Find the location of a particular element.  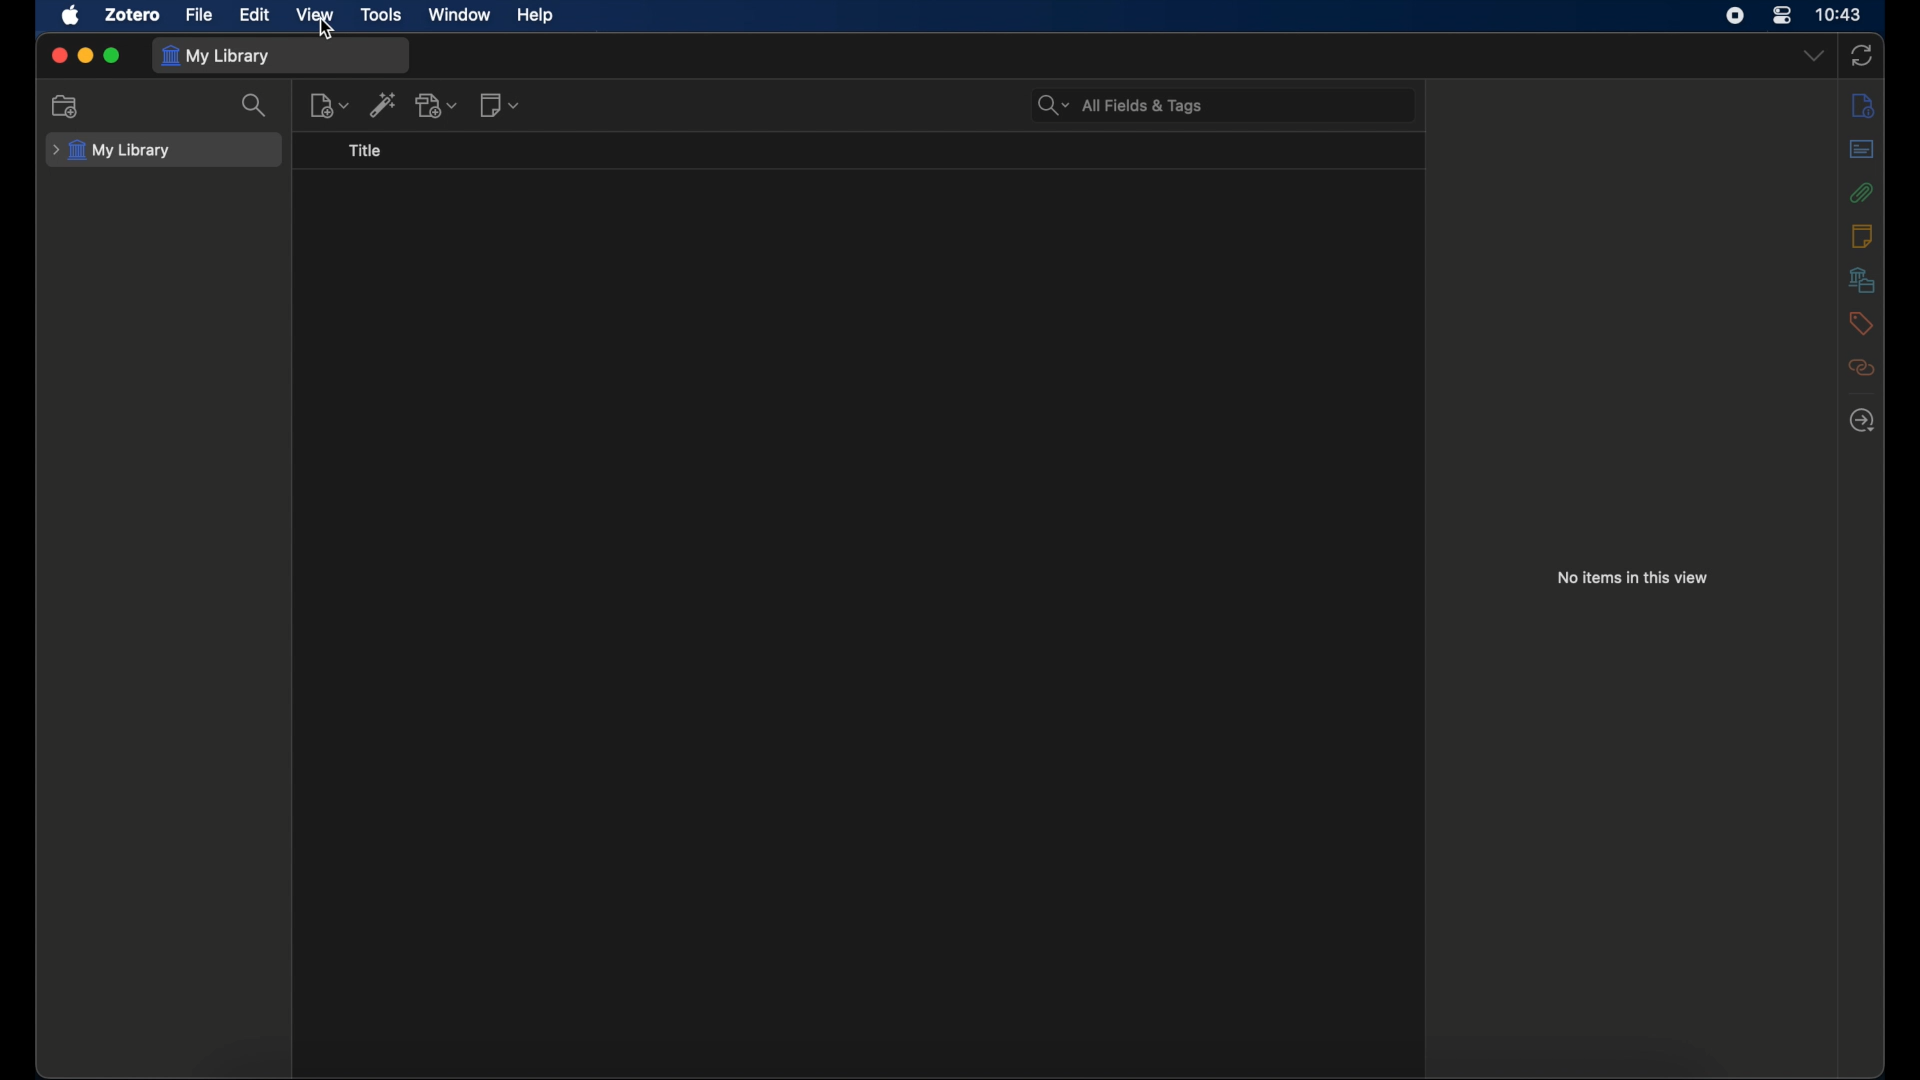

info is located at coordinates (1862, 105).